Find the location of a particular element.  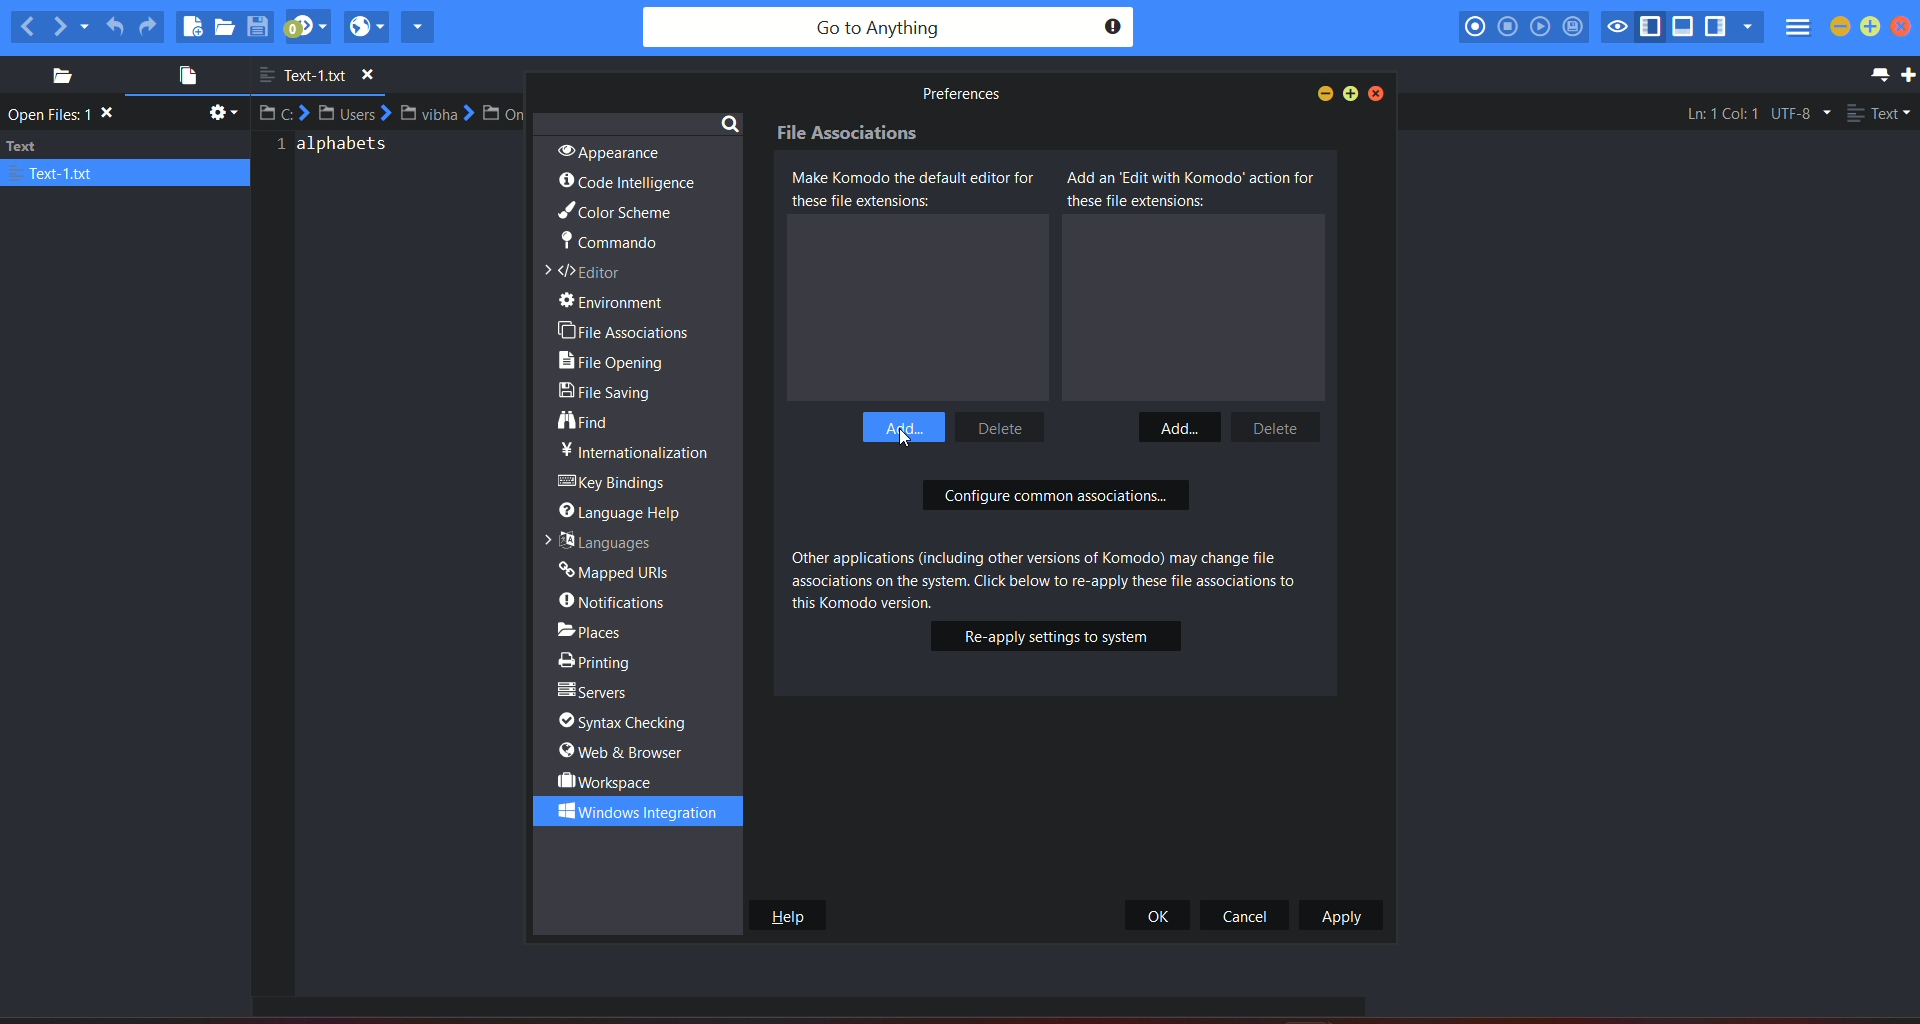

environment is located at coordinates (623, 302).